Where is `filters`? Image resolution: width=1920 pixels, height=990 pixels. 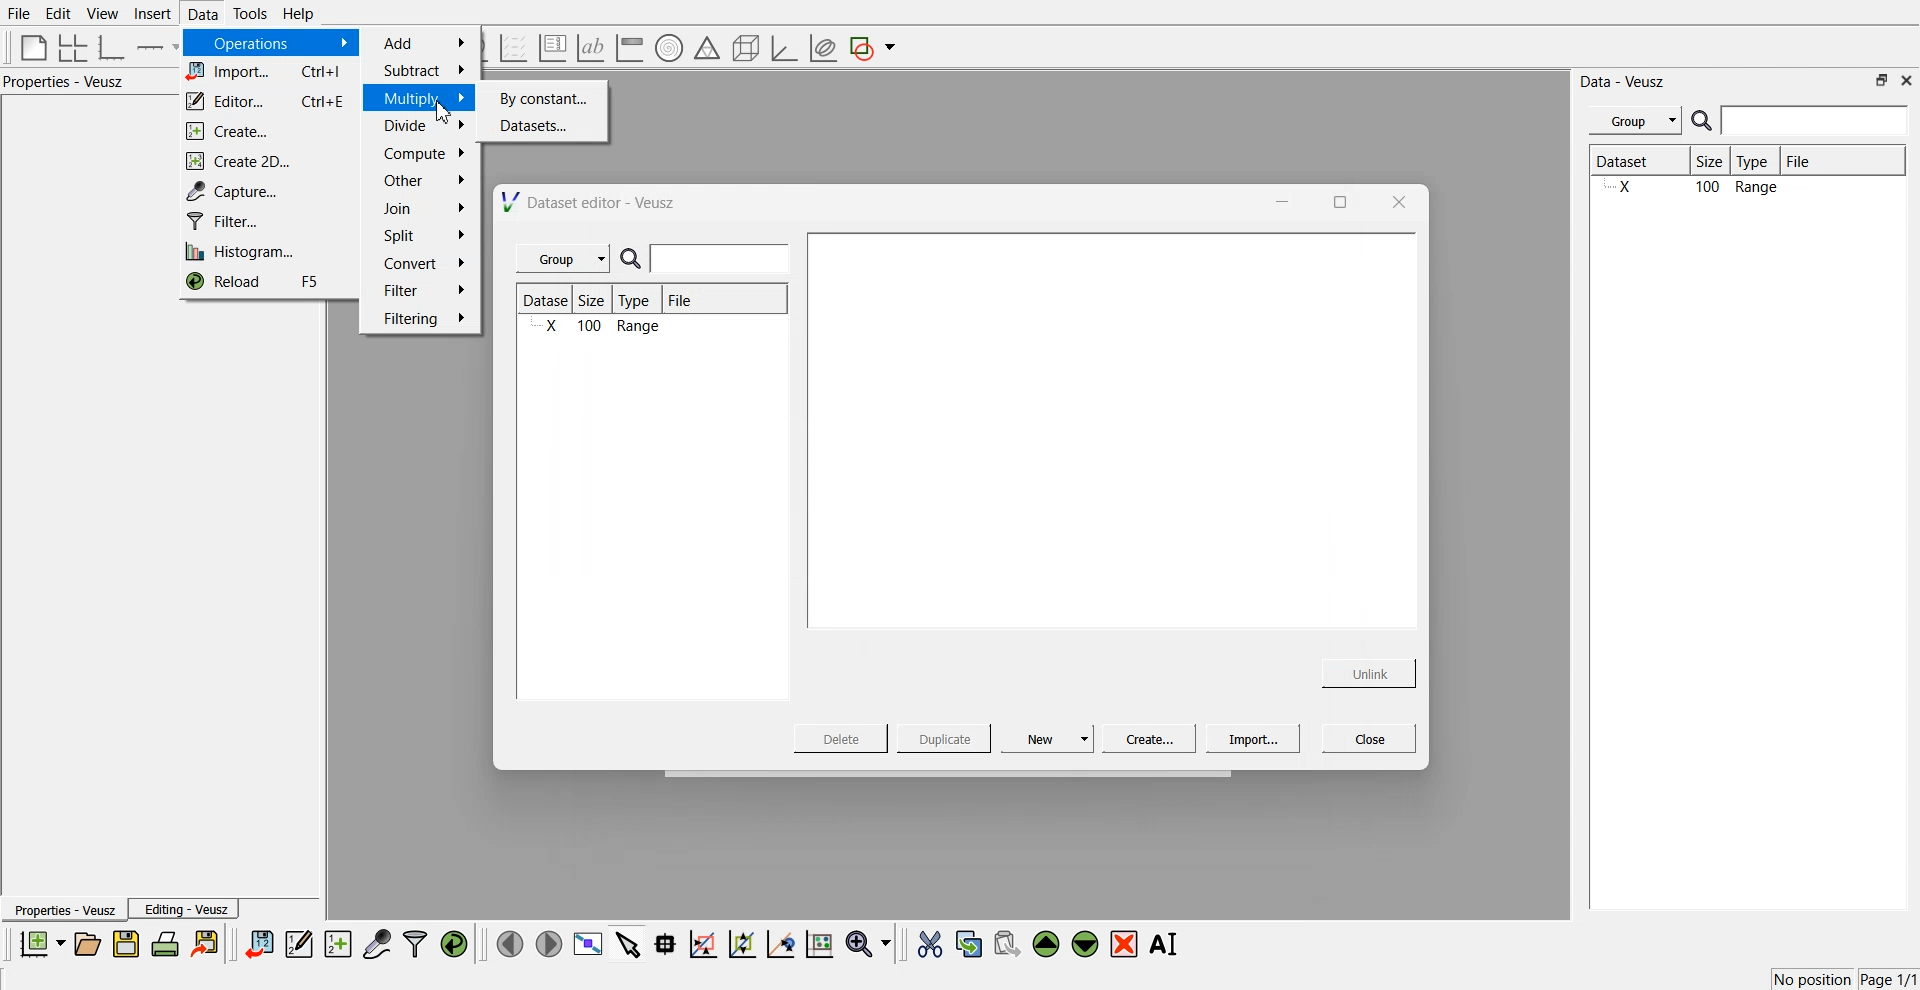
filters is located at coordinates (413, 944).